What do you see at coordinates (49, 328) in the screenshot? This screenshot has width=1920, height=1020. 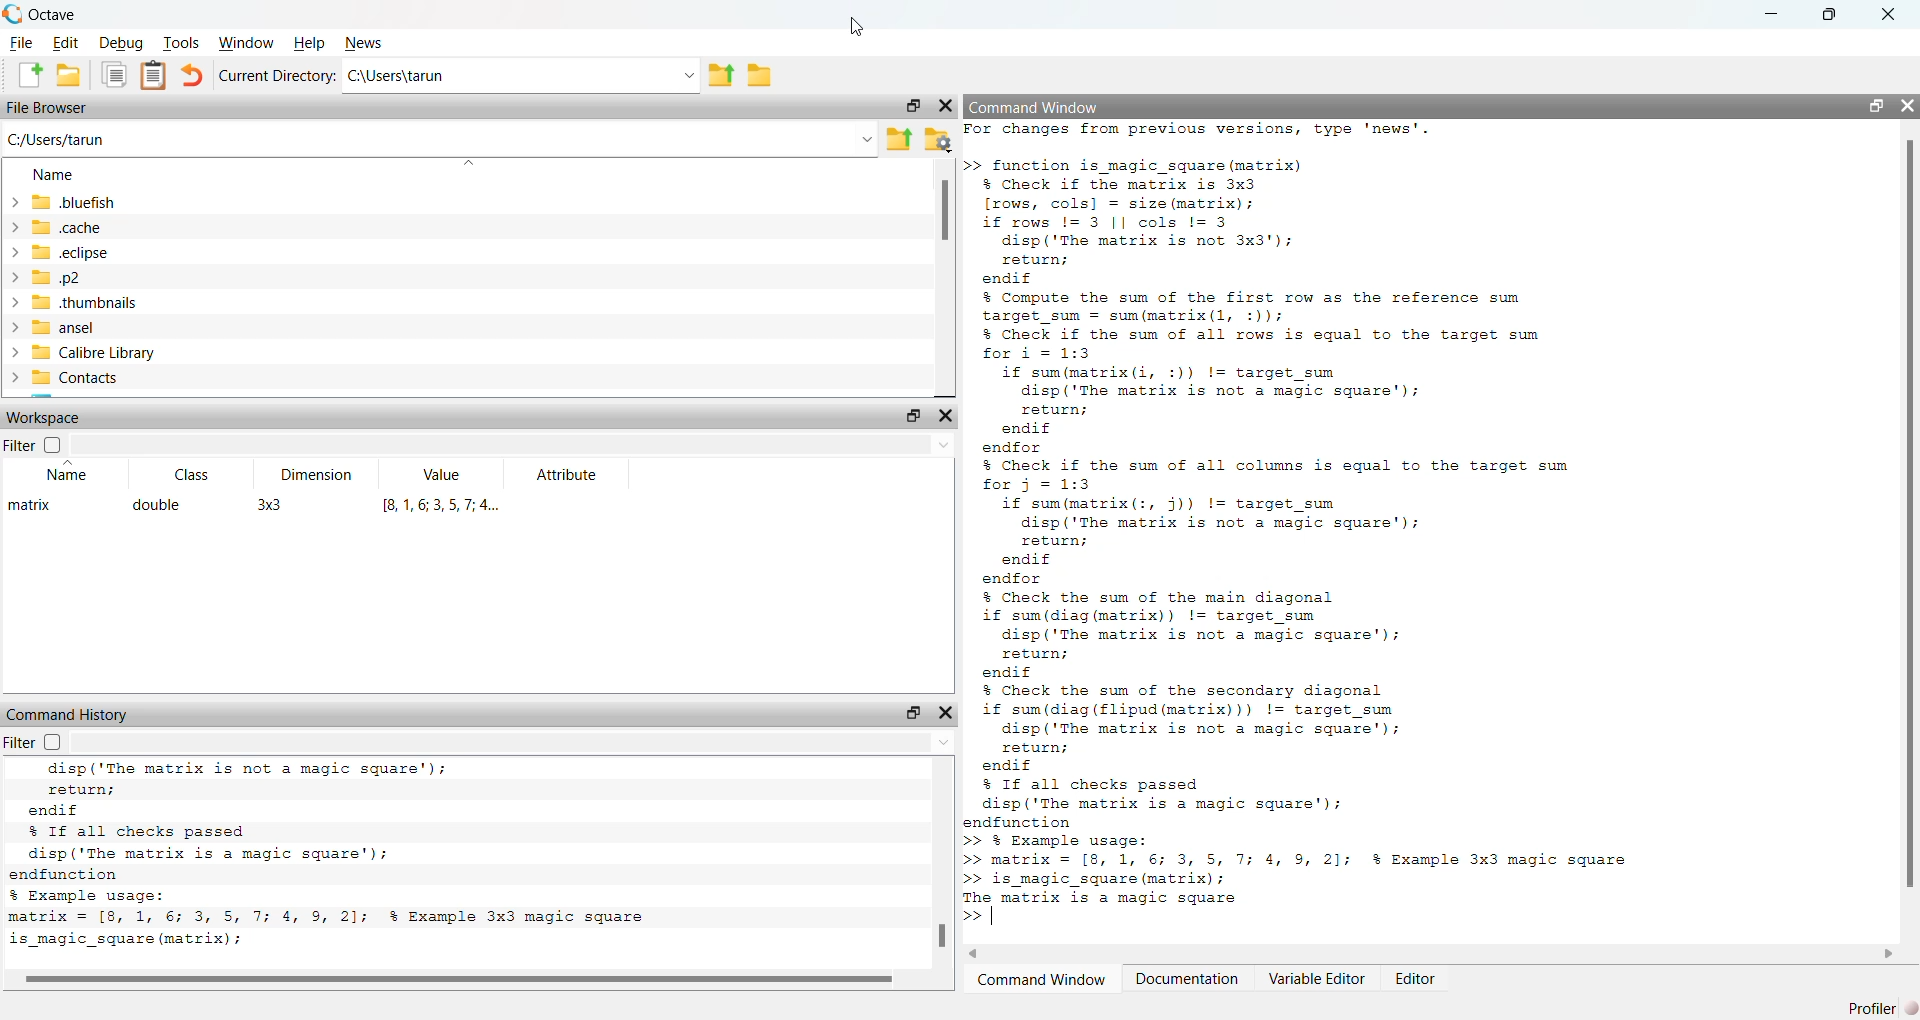 I see `ansel` at bounding box center [49, 328].